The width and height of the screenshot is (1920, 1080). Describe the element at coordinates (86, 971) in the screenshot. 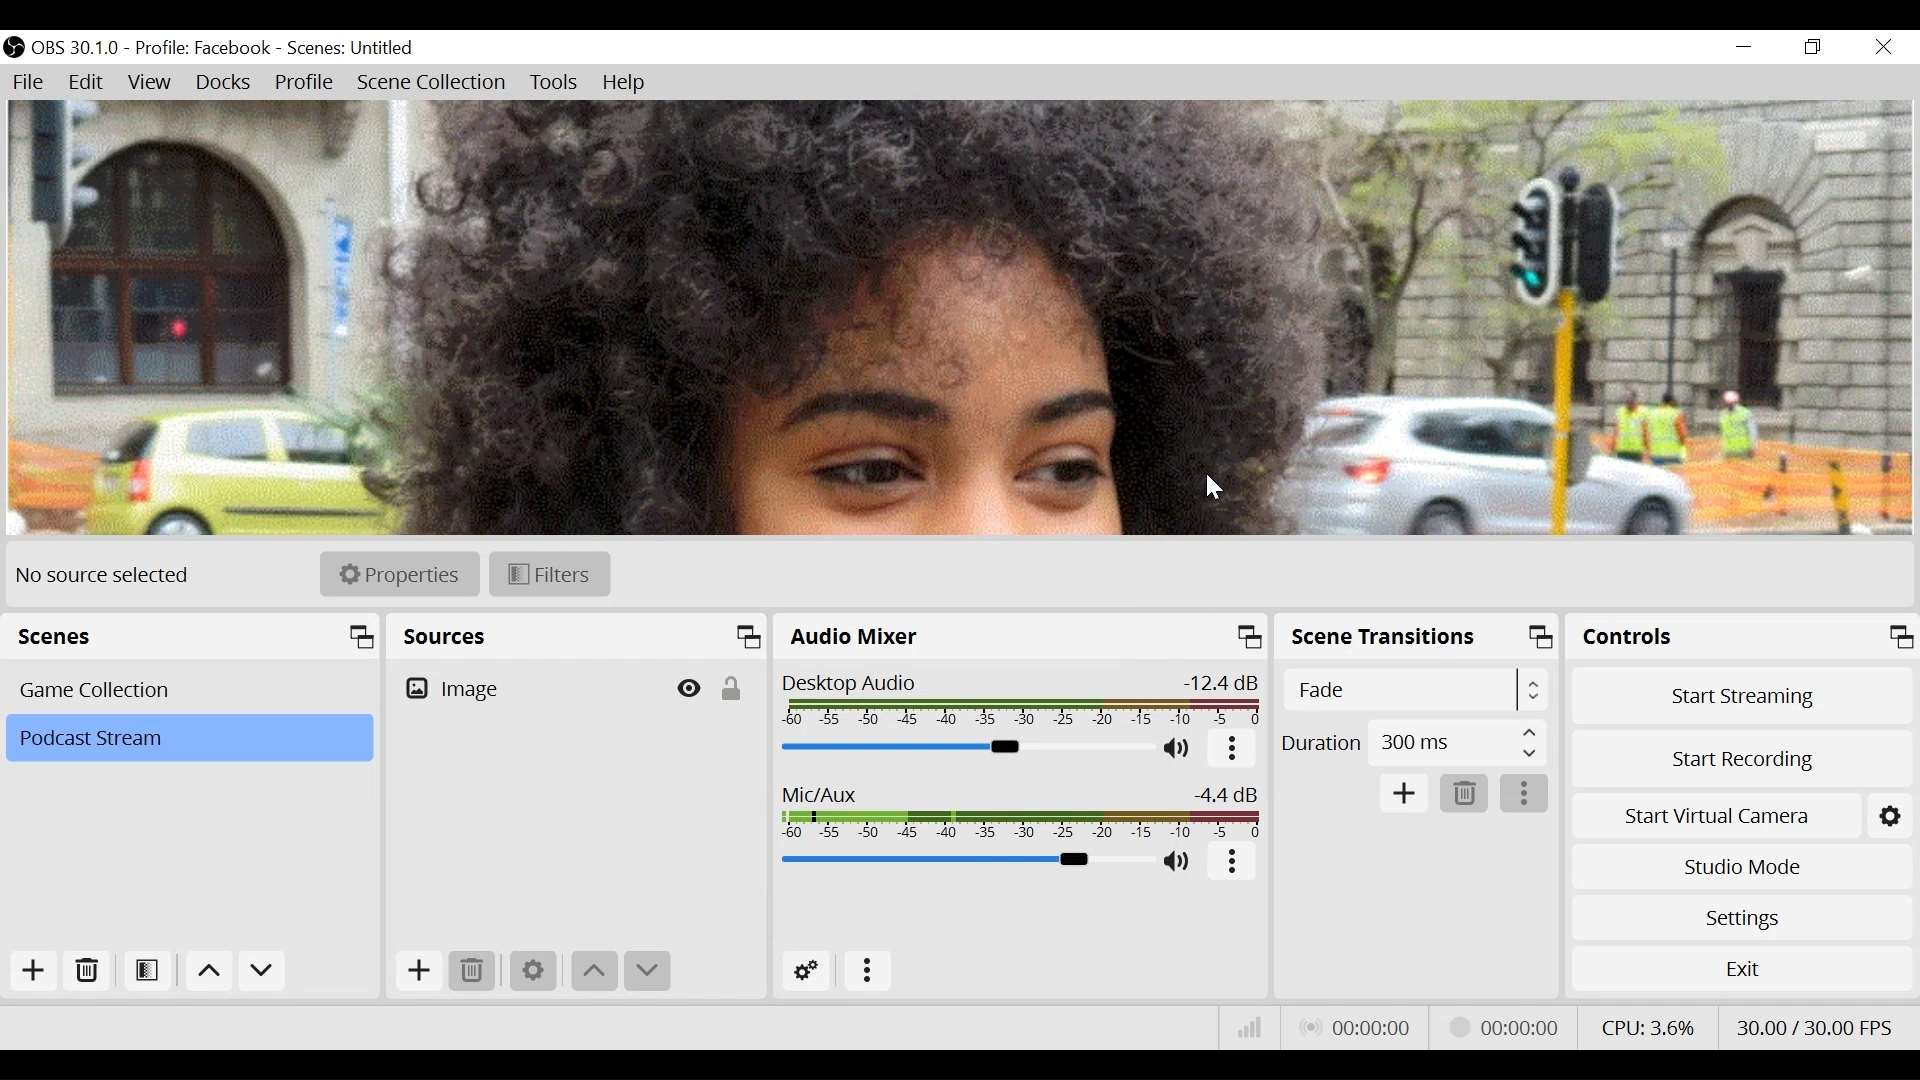

I see `Delete` at that location.